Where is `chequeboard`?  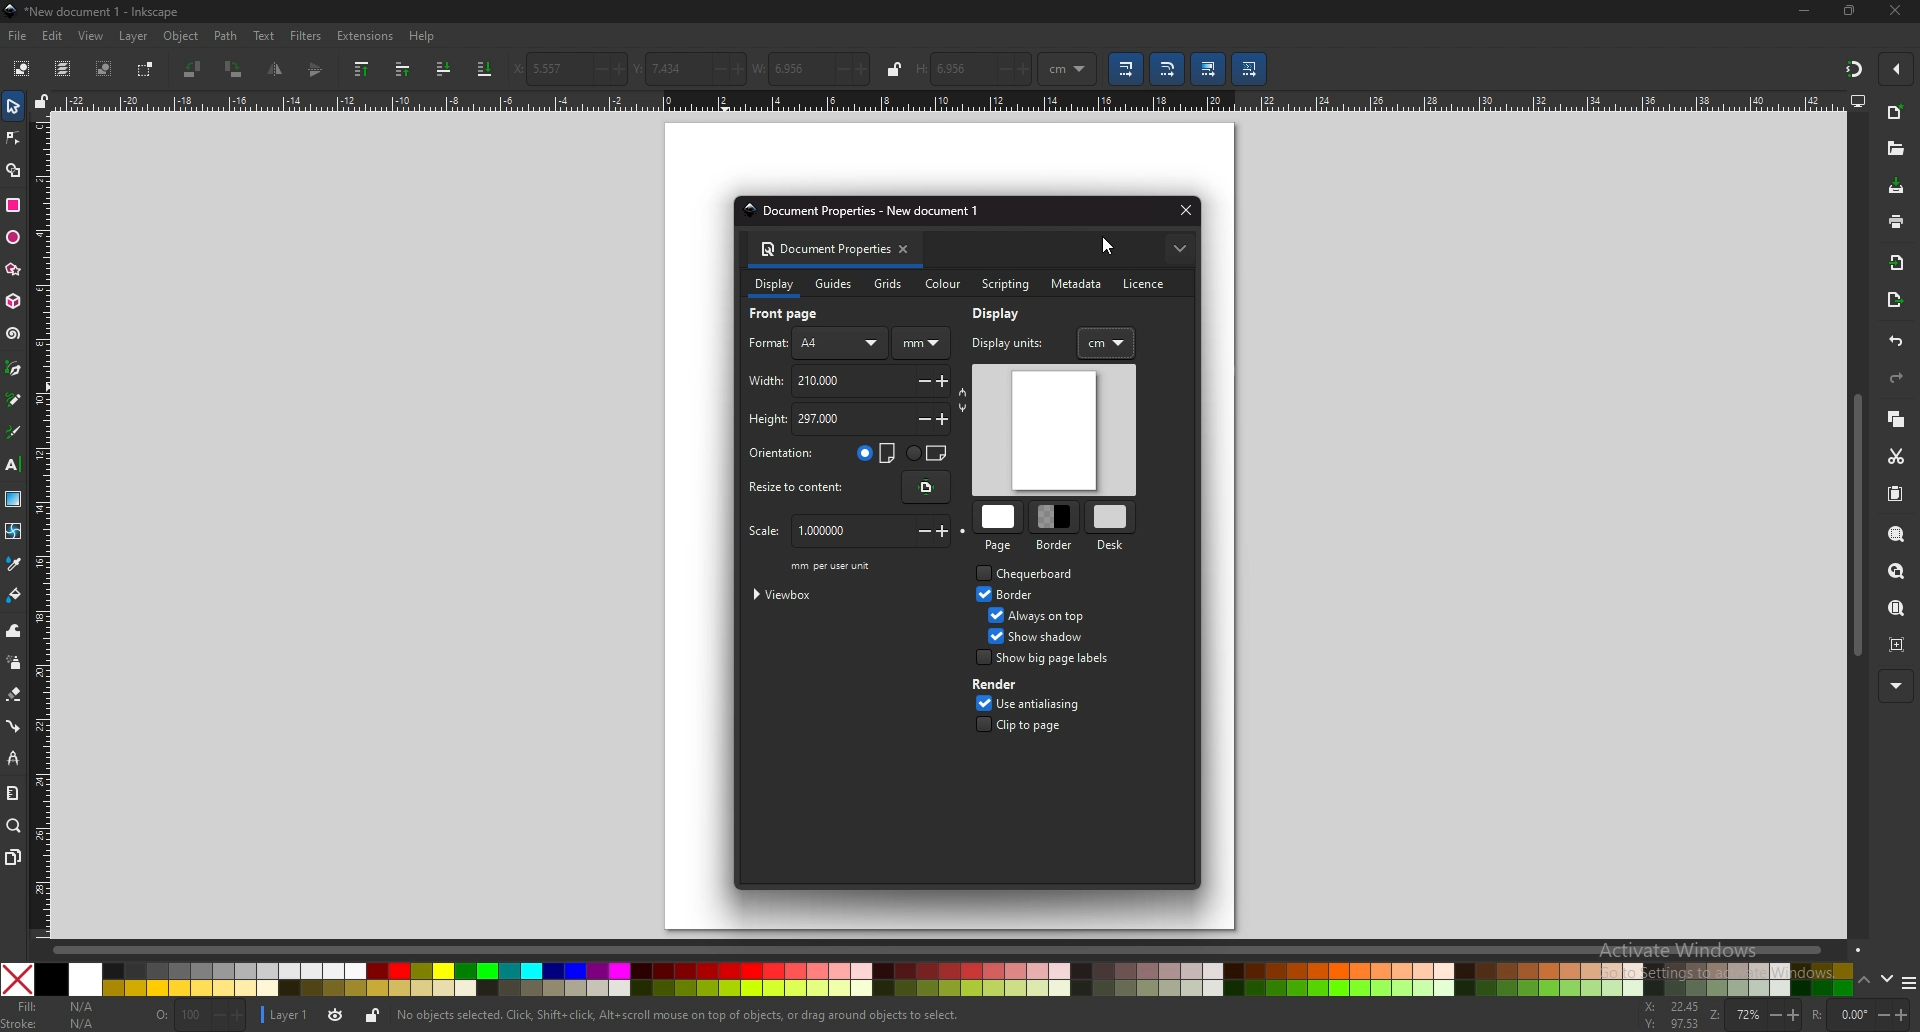 chequeboard is located at coordinates (1041, 573).